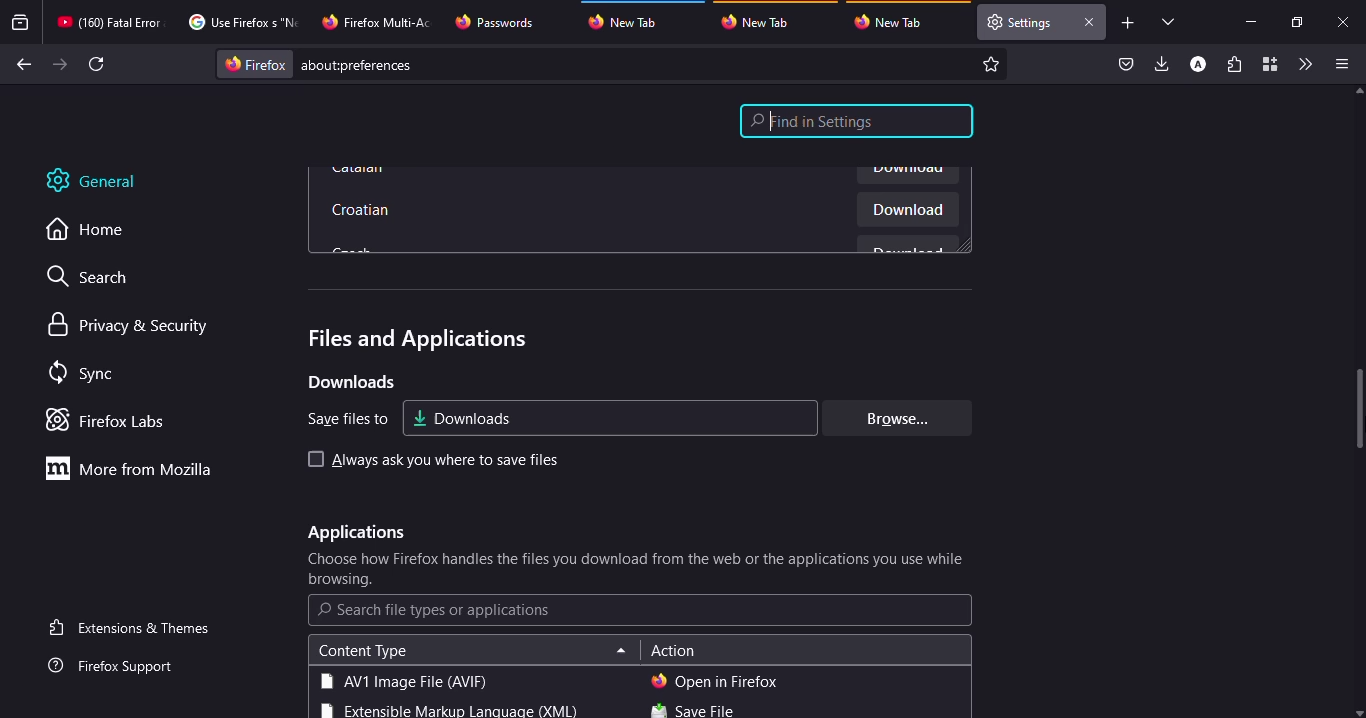 This screenshot has width=1366, height=718. What do you see at coordinates (133, 627) in the screenshot?
I see `themes` at bounding box center [133, 627].